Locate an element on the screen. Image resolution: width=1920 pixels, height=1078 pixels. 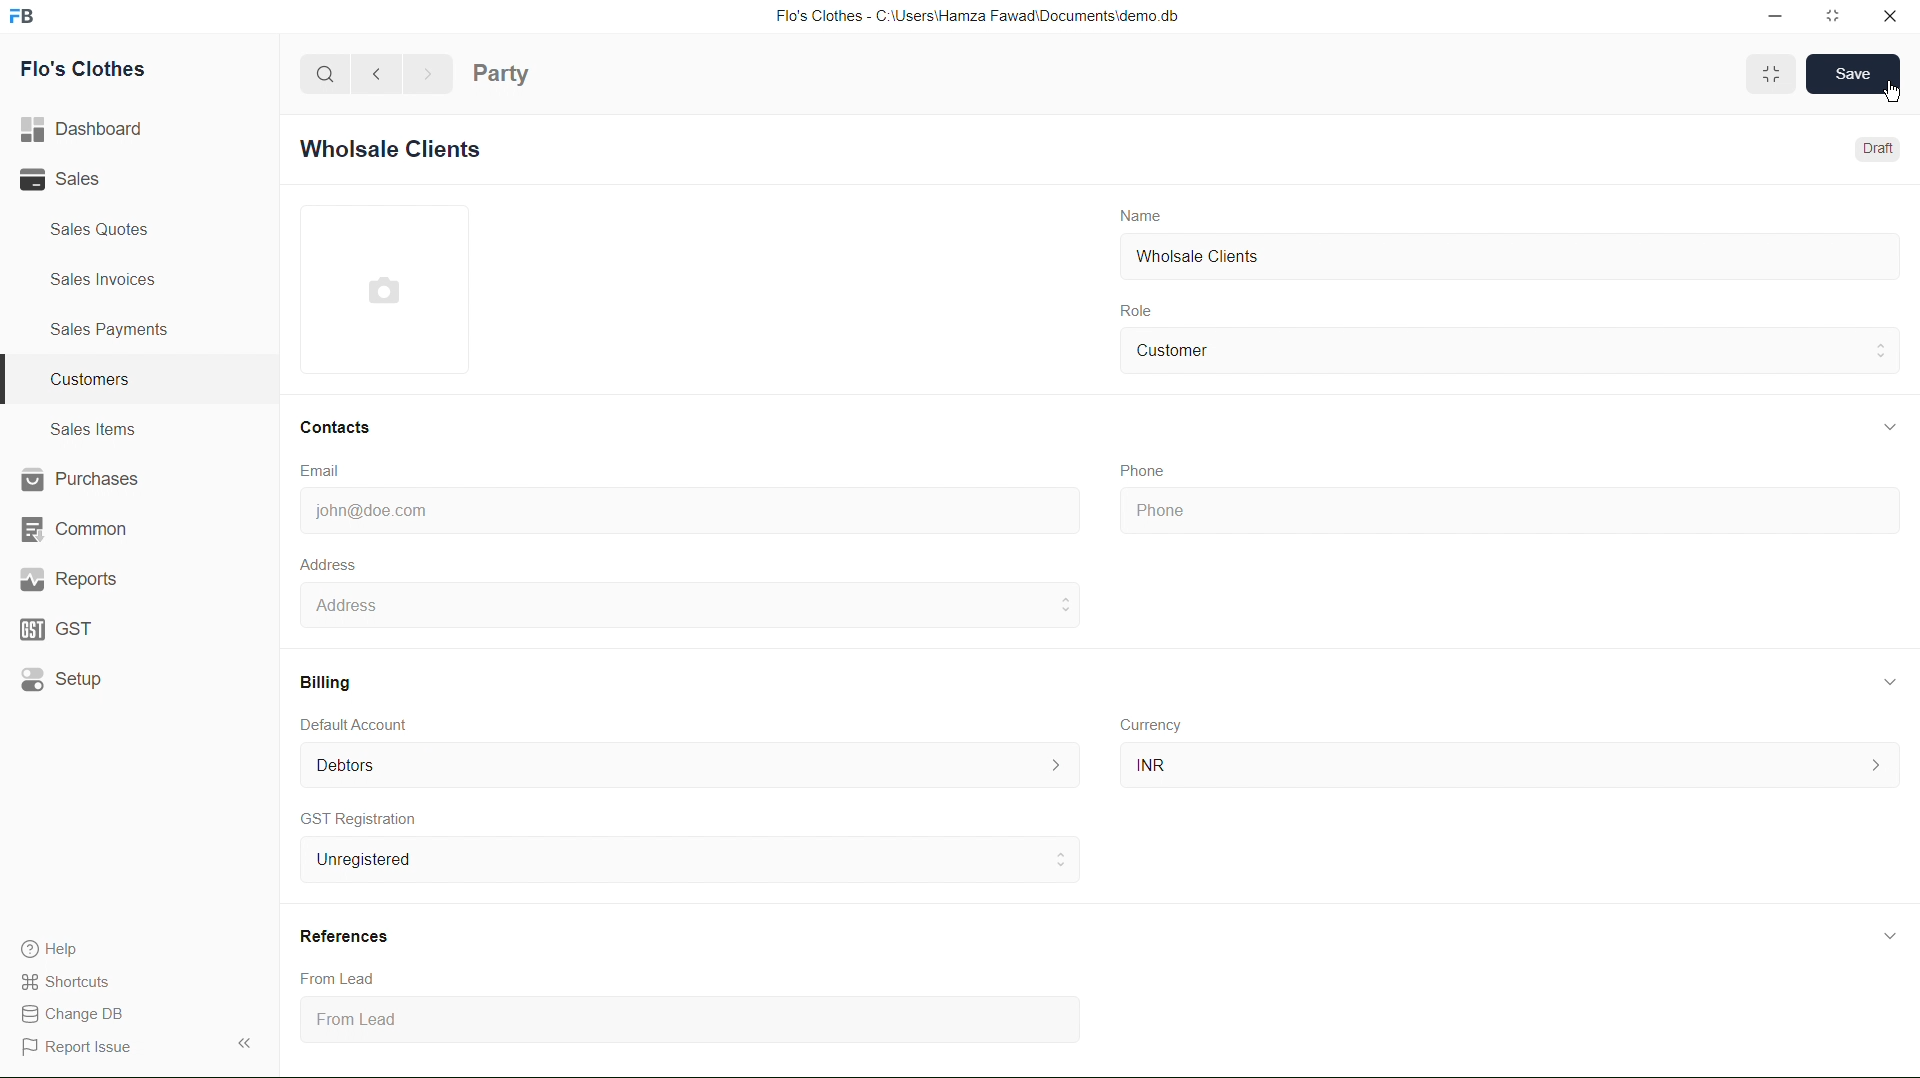
Flo's Clothes - C:\Users\Hamza Fawad\Documentsidemo. db is located at coordinates (974, 15).